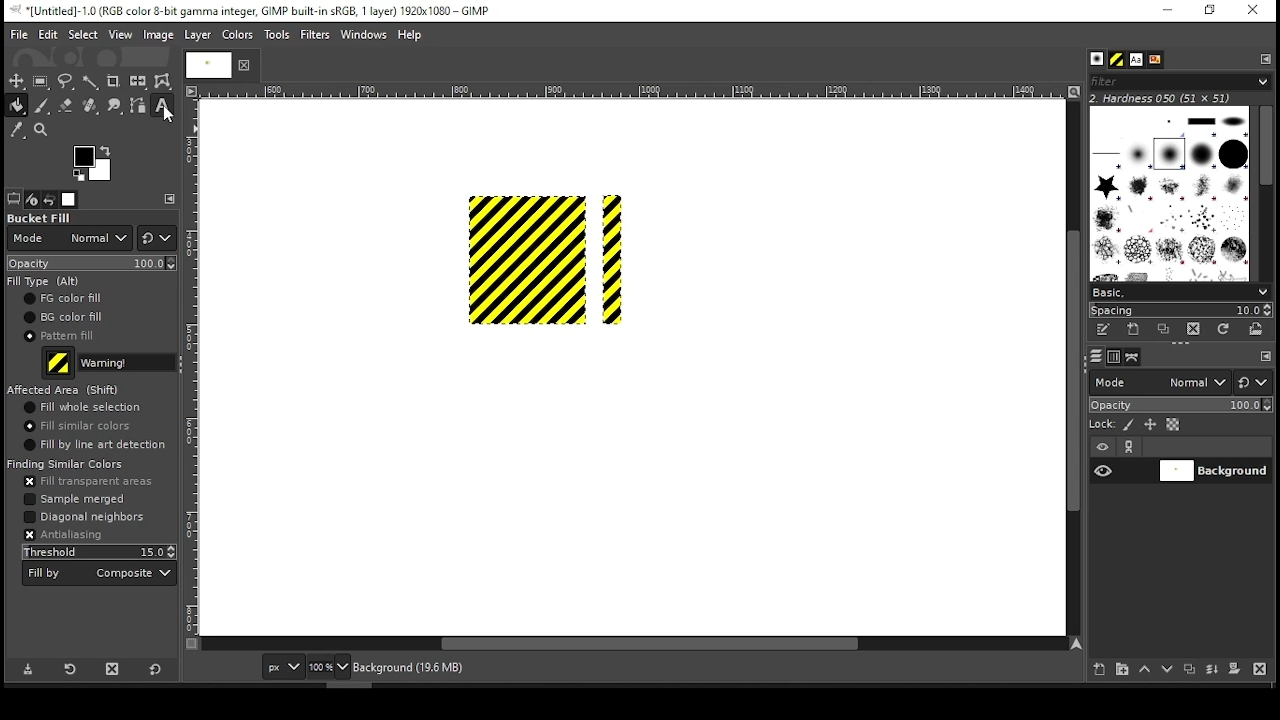 This screenshot has height=720, width=1280. What do you see at coordinates (528, 258) in the screenshot?
I see `shape (pattern fill)` at bounding box center [528, 258].